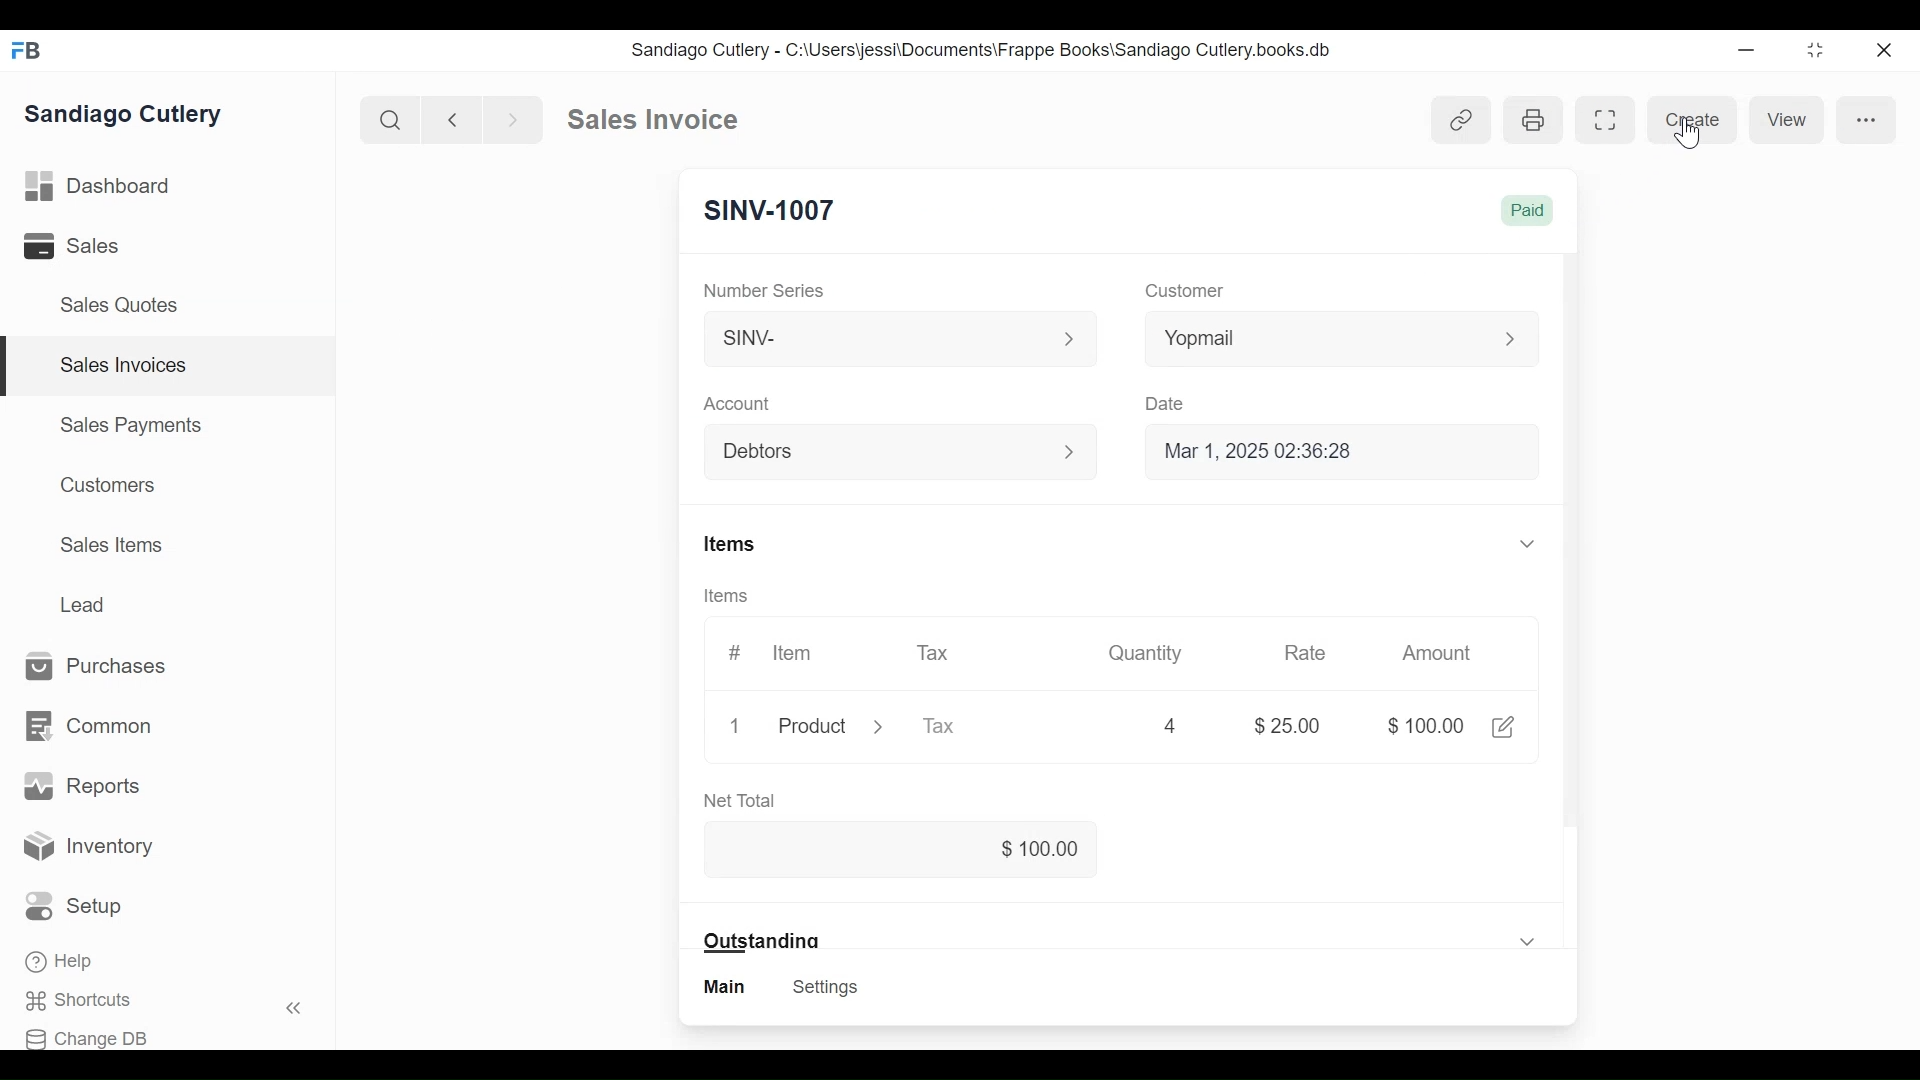  What do you see at coordinates (91, 725) in the screenshot?
I see ` Common` at bounding box center [91, 725].